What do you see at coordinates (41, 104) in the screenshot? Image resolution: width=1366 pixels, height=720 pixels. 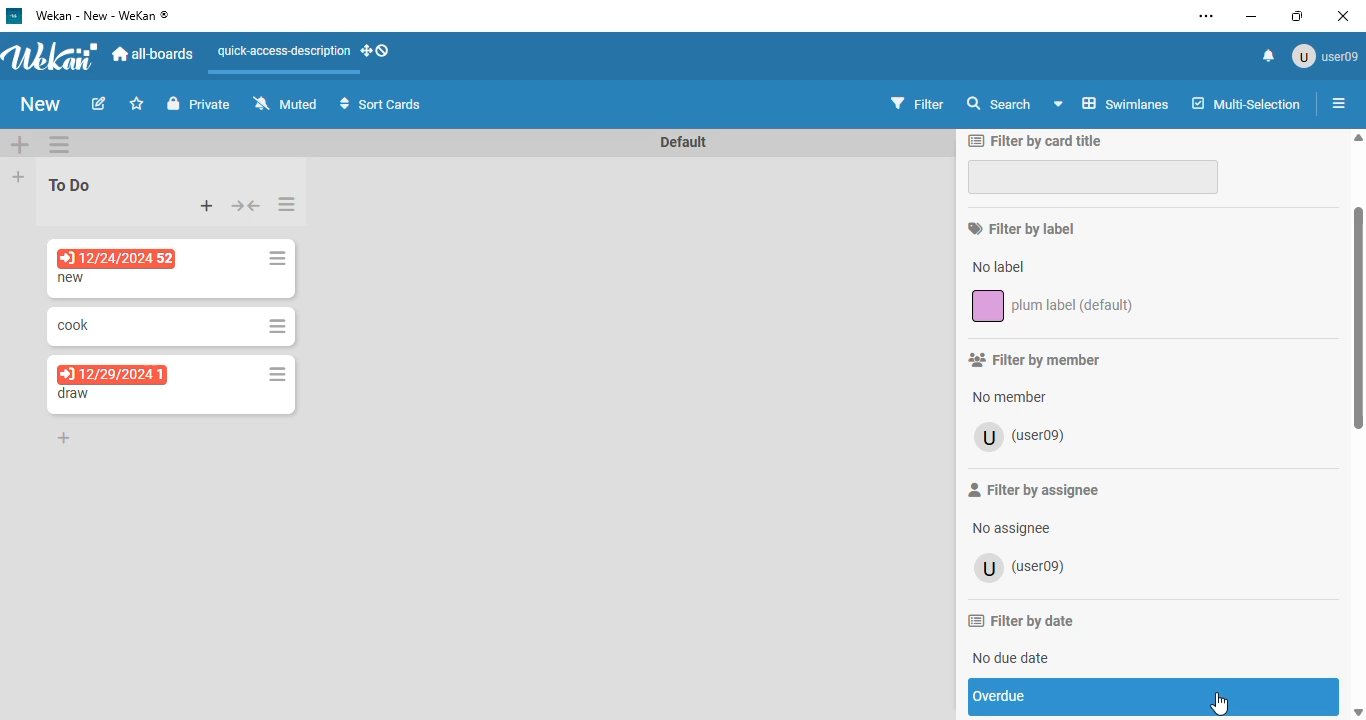 I see `board name` at bounding box center [41, 104].